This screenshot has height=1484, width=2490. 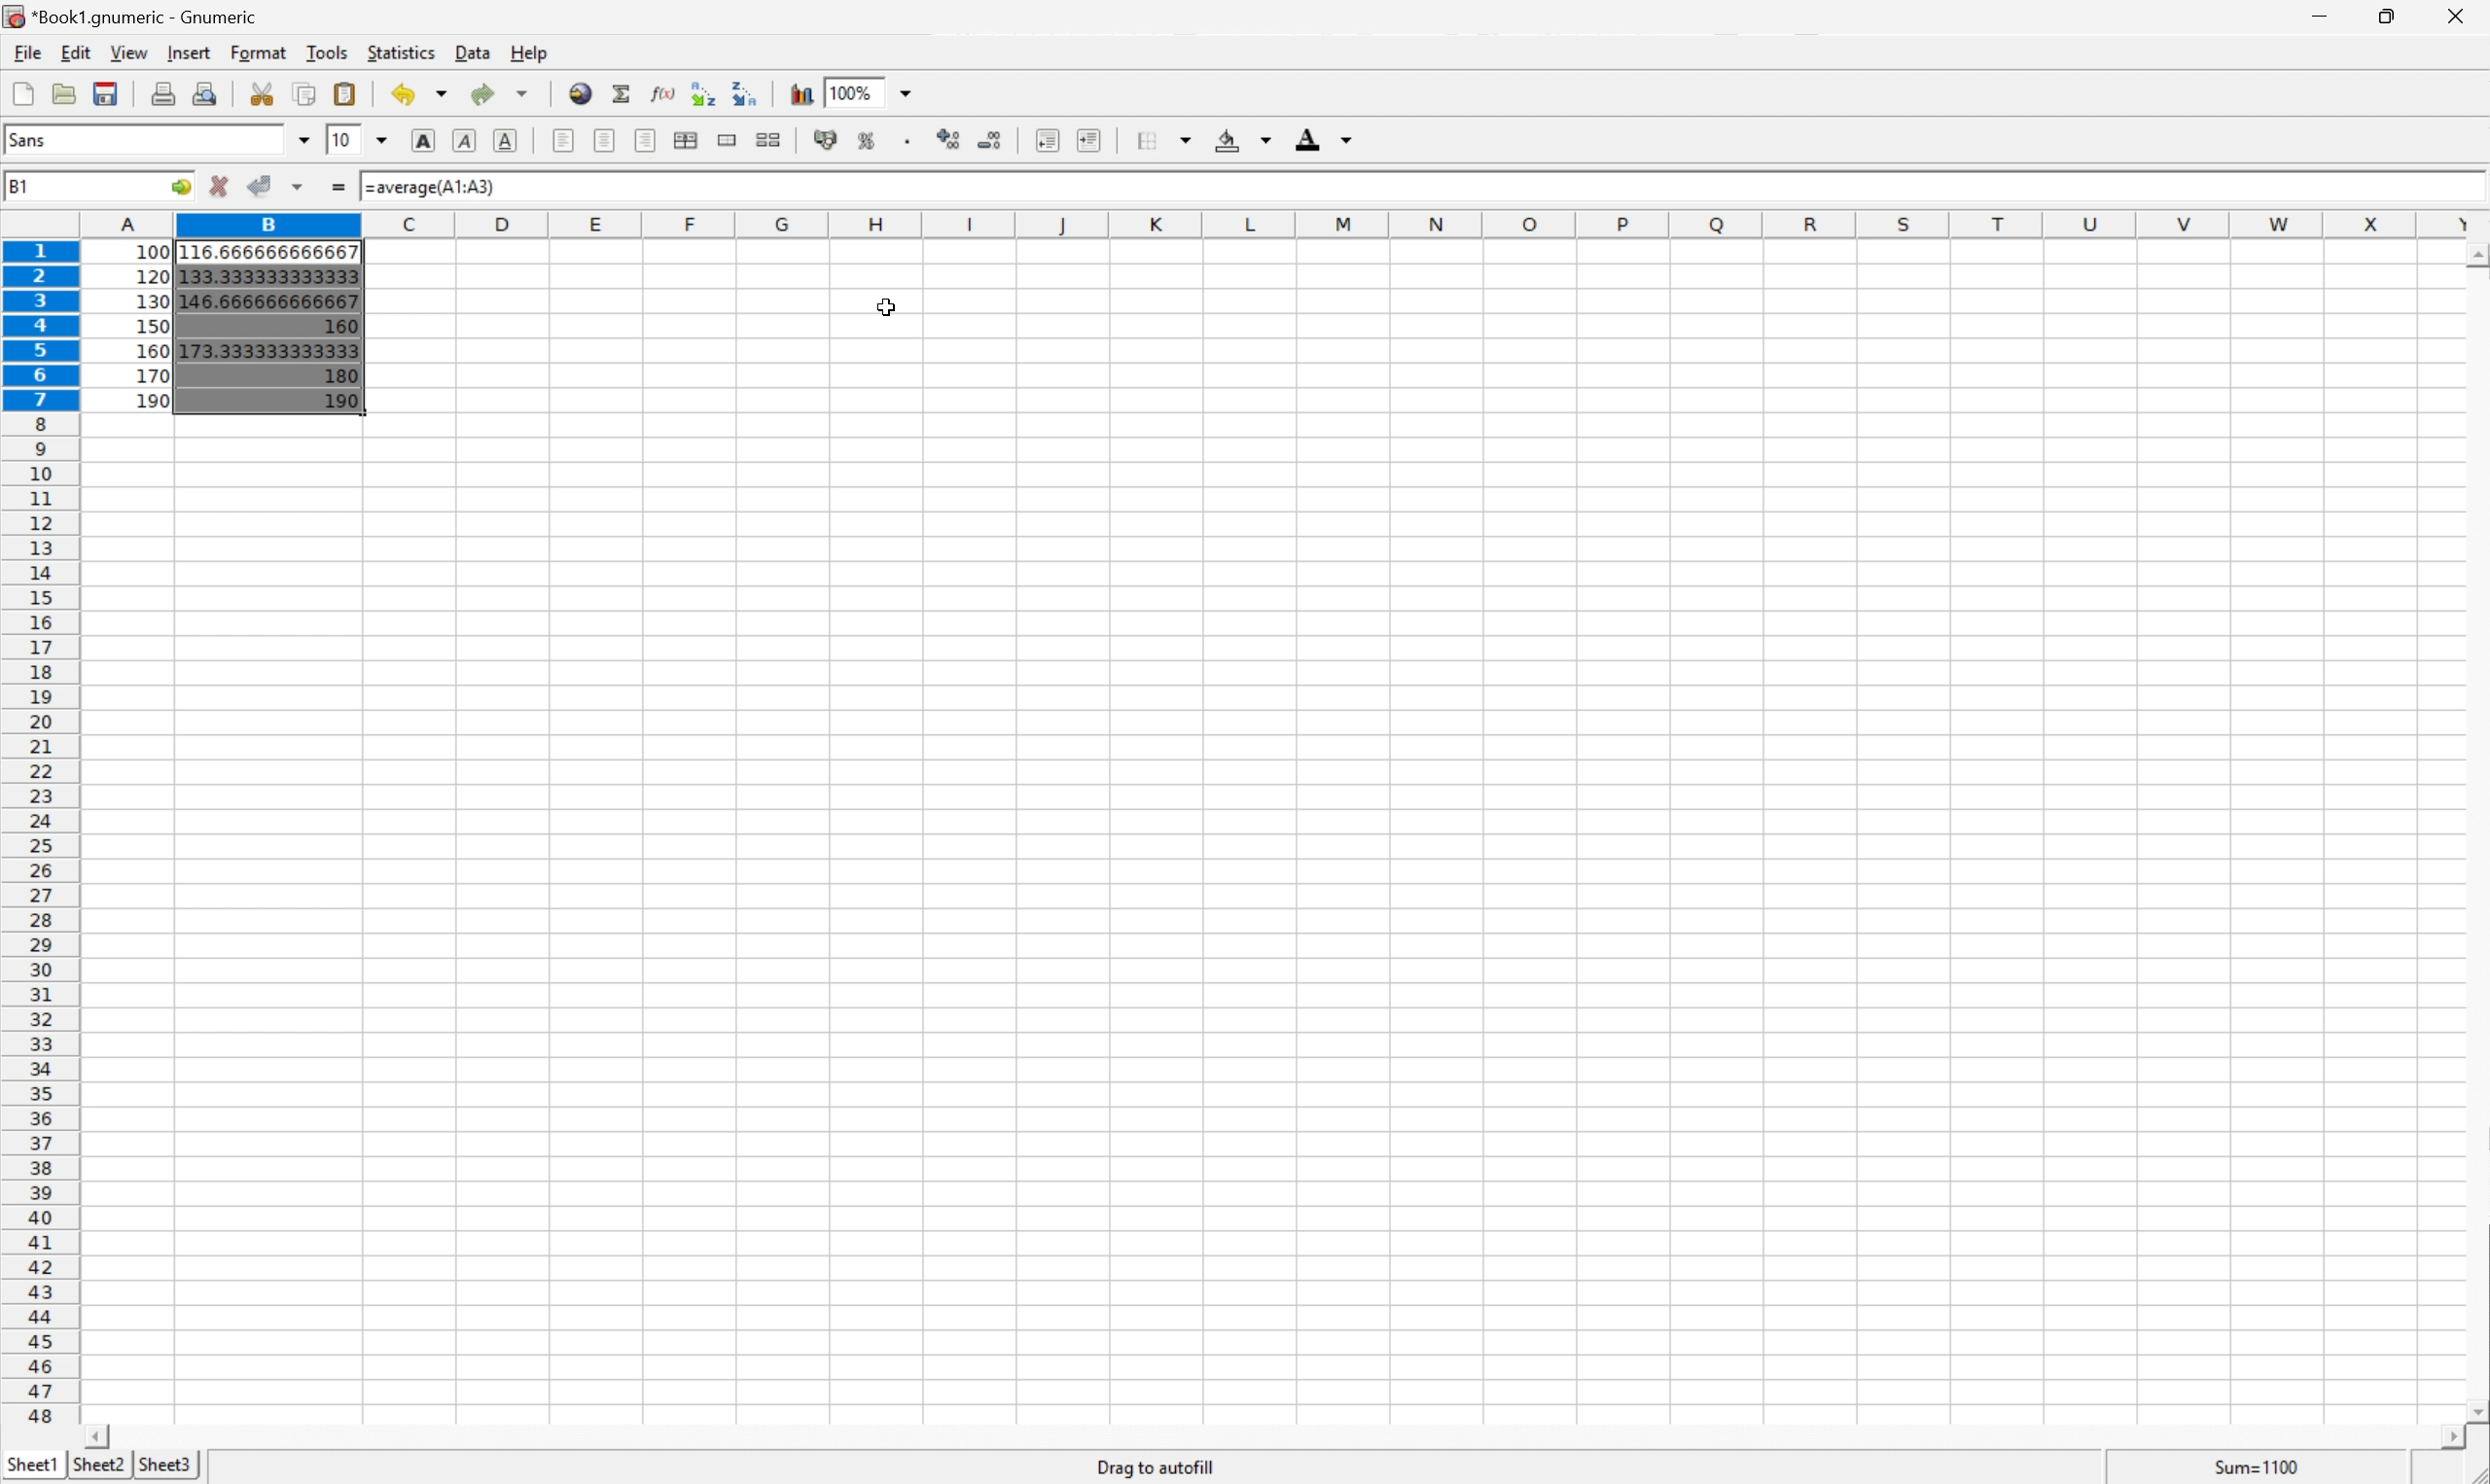 I want to click on 180, so click(x=338, y=377).